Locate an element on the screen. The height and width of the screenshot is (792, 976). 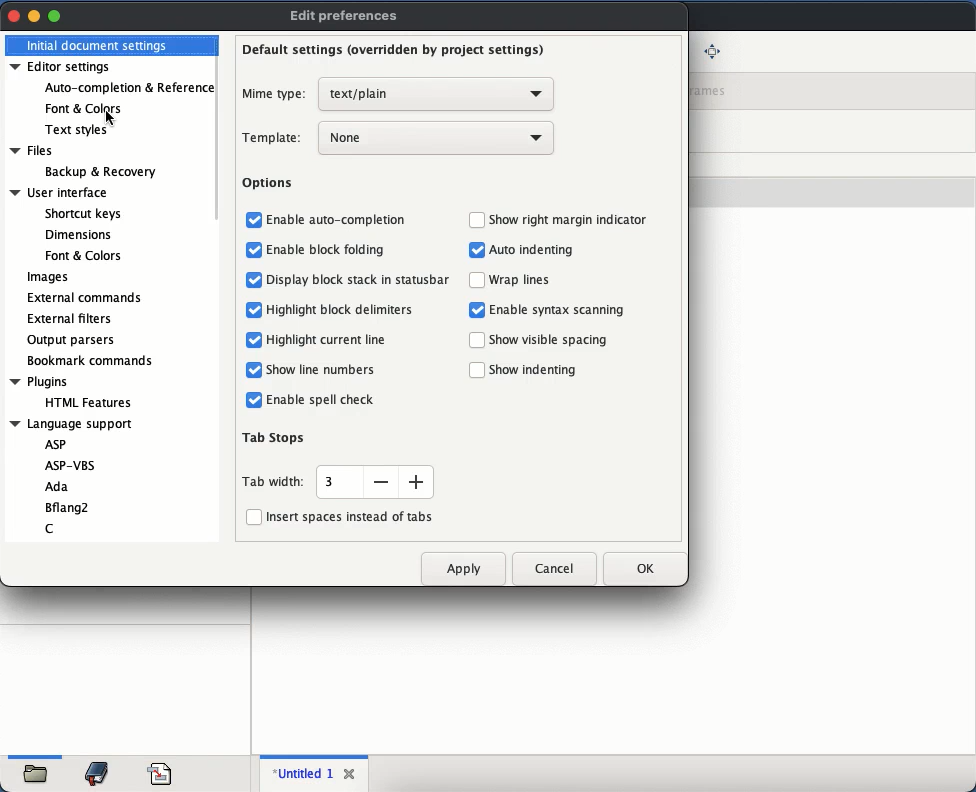
Bflang2 is located at coordinates (67, 507).